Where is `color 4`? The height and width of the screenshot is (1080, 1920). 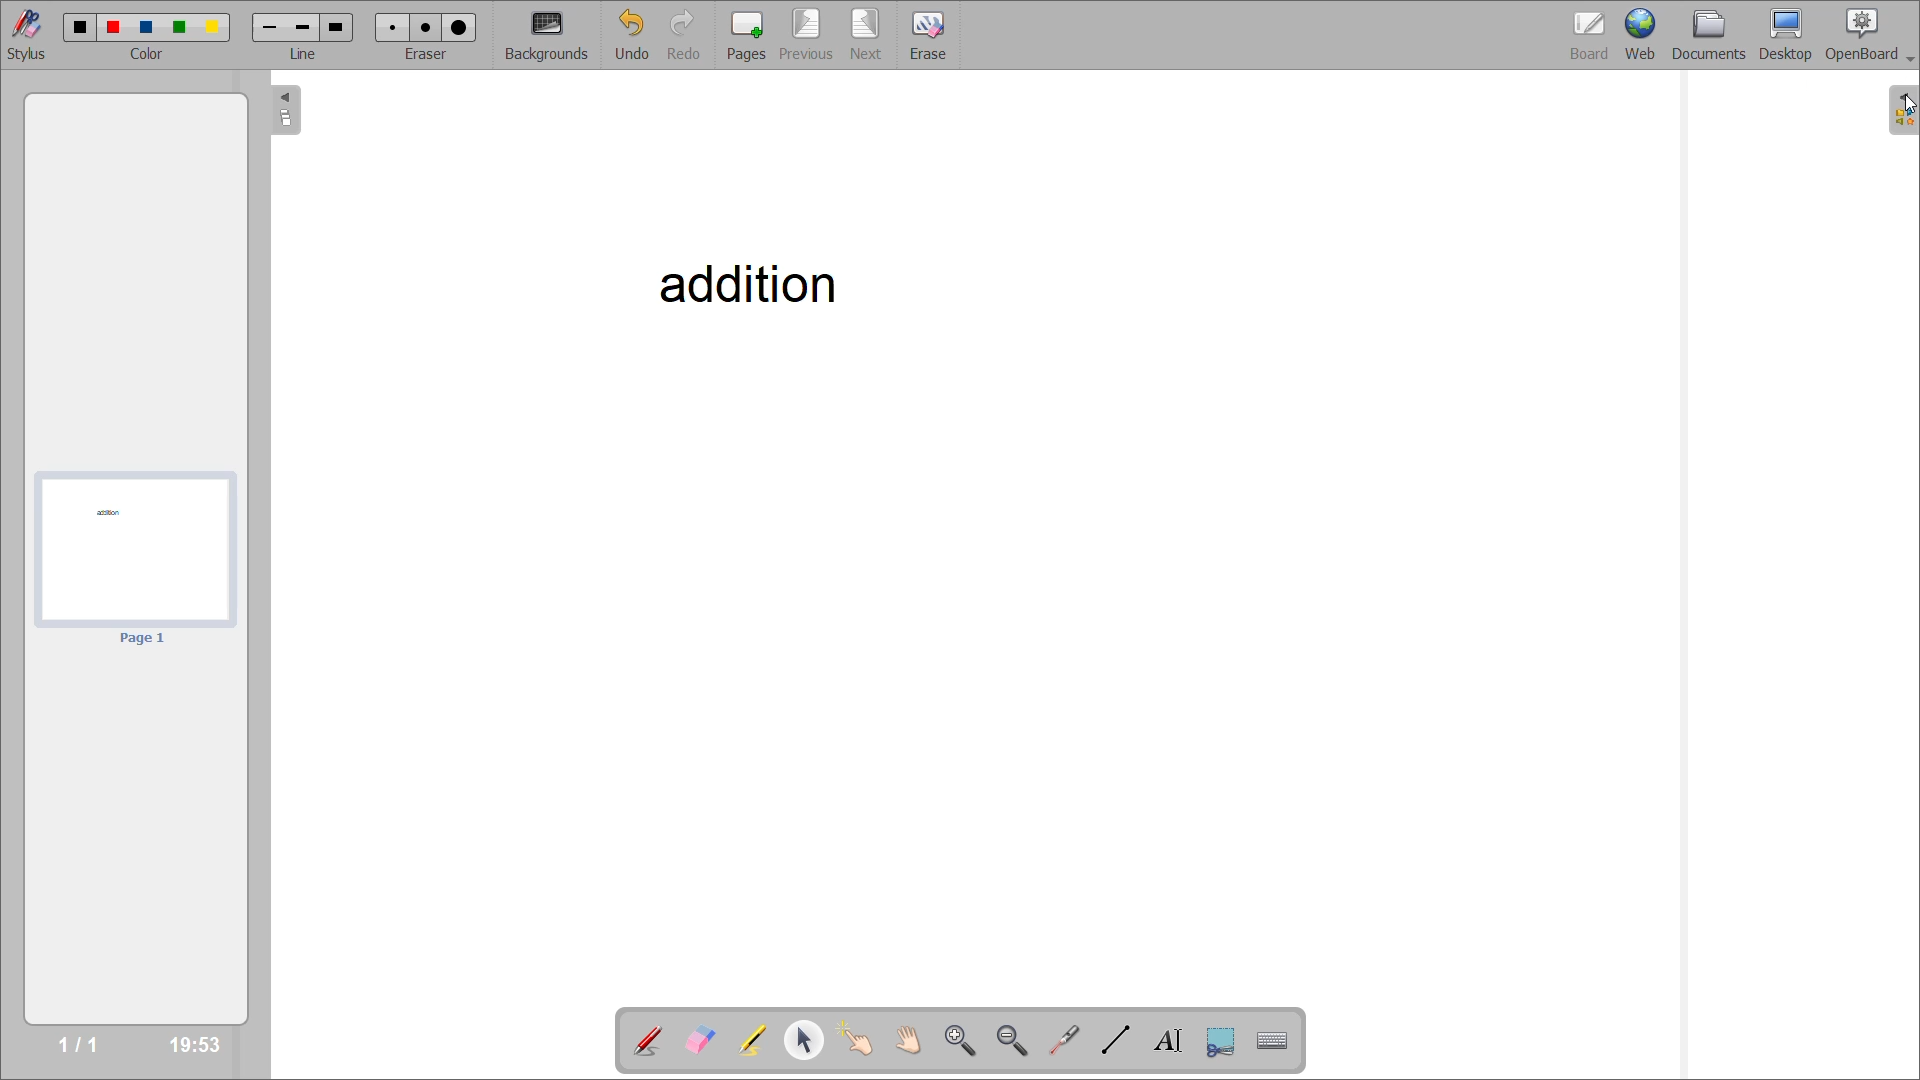 color 4 is located at coordinates (177, 29).